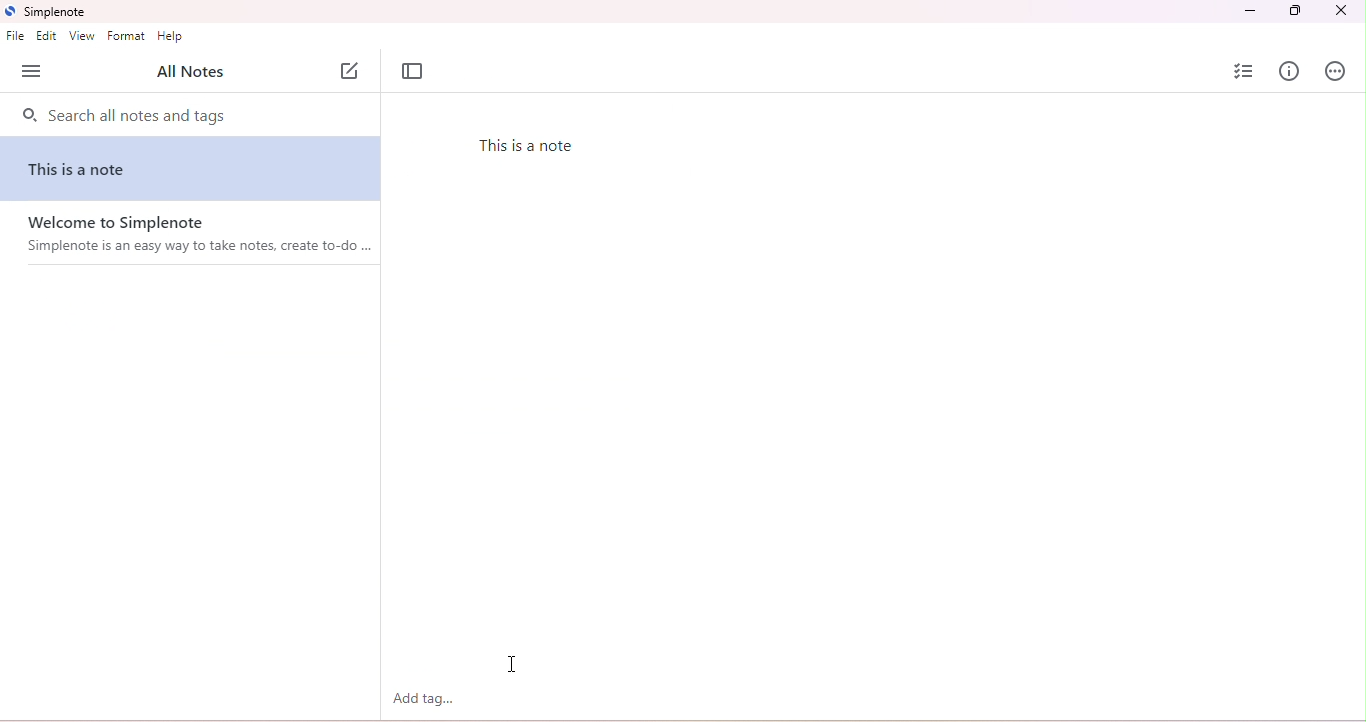 The width and height of the screenshot is (1366, 722). What do you see at coordinates (16, 36) in the screenshot?
I see `file` at bounding box center [16, 36].